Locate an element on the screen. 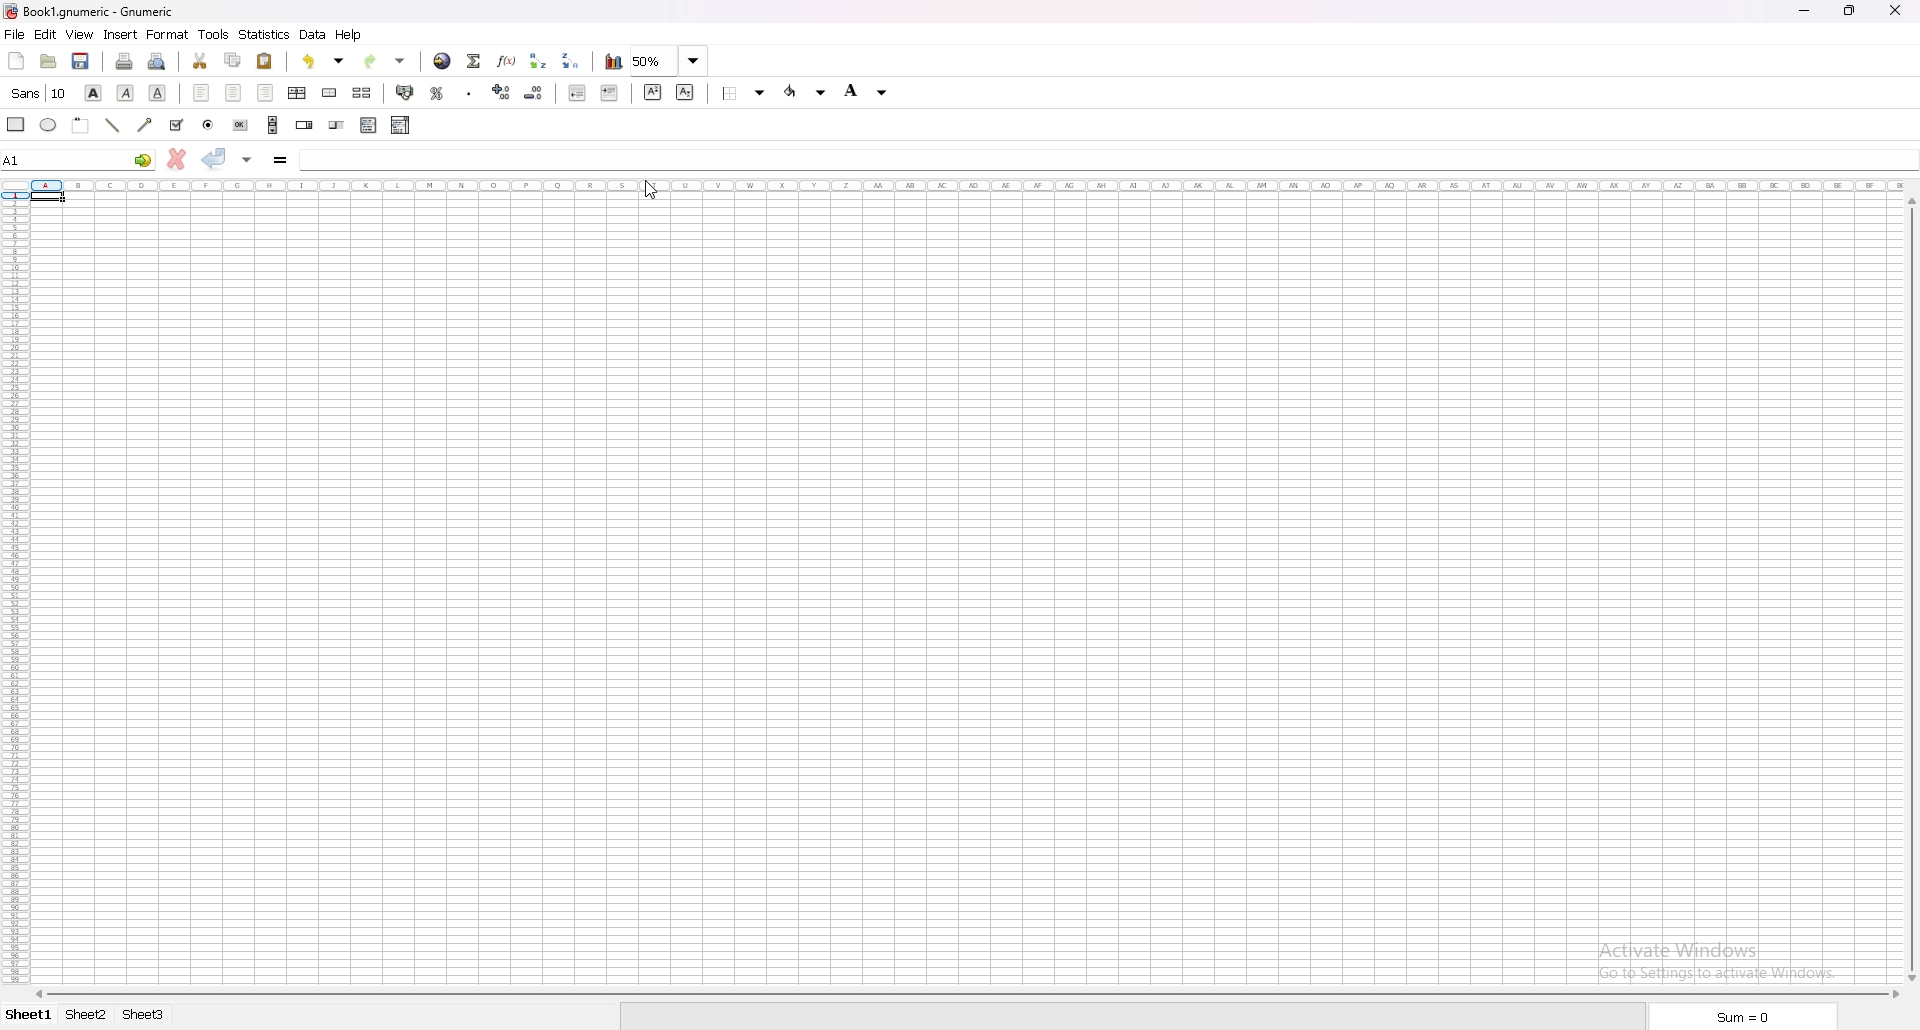 The image size is (1920, 1030). spin button is located at coordinates (303, 125).